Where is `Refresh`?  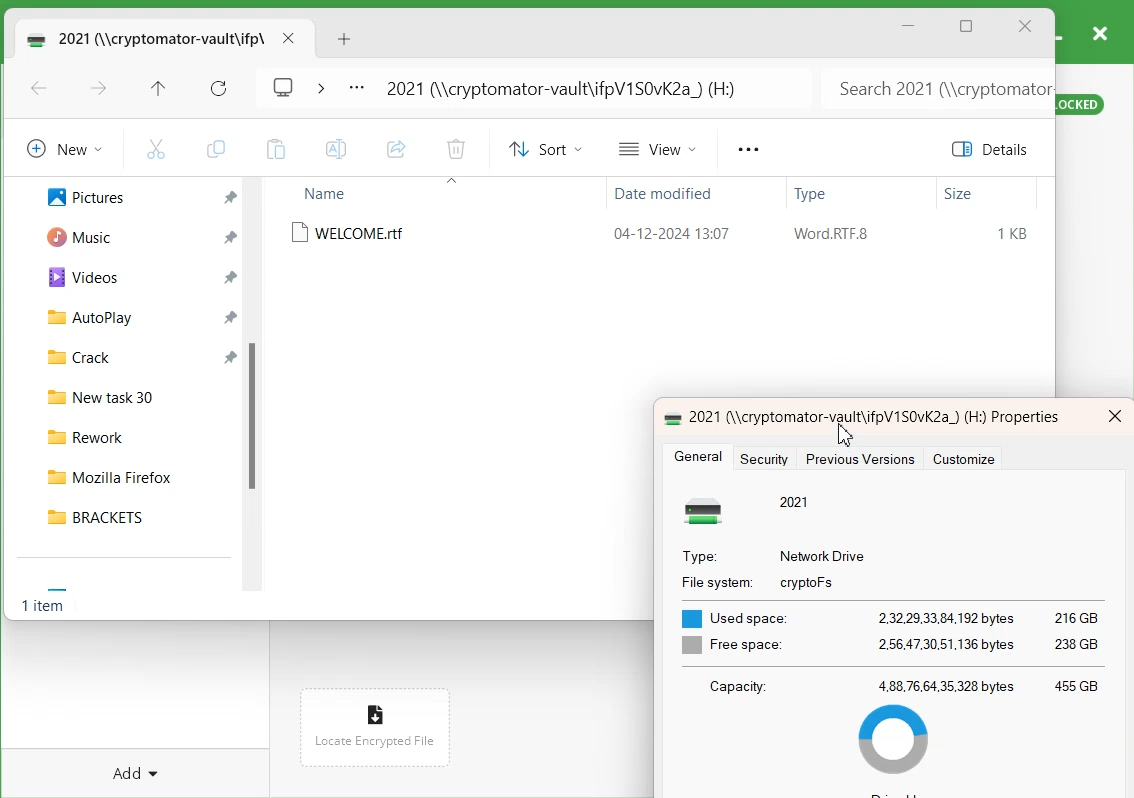
Refresh is located at coordinates (219, 89).